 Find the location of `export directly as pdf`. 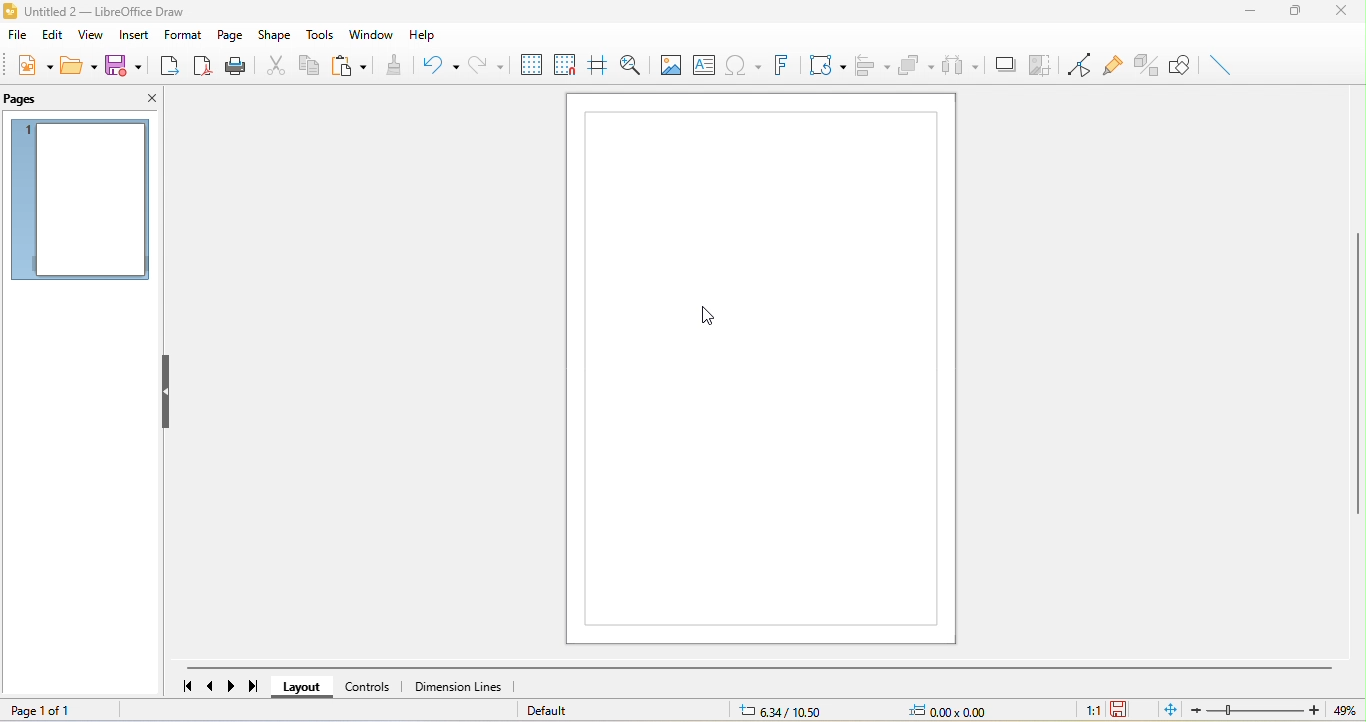

export directly as pdf is located at coordinates (205, 65).